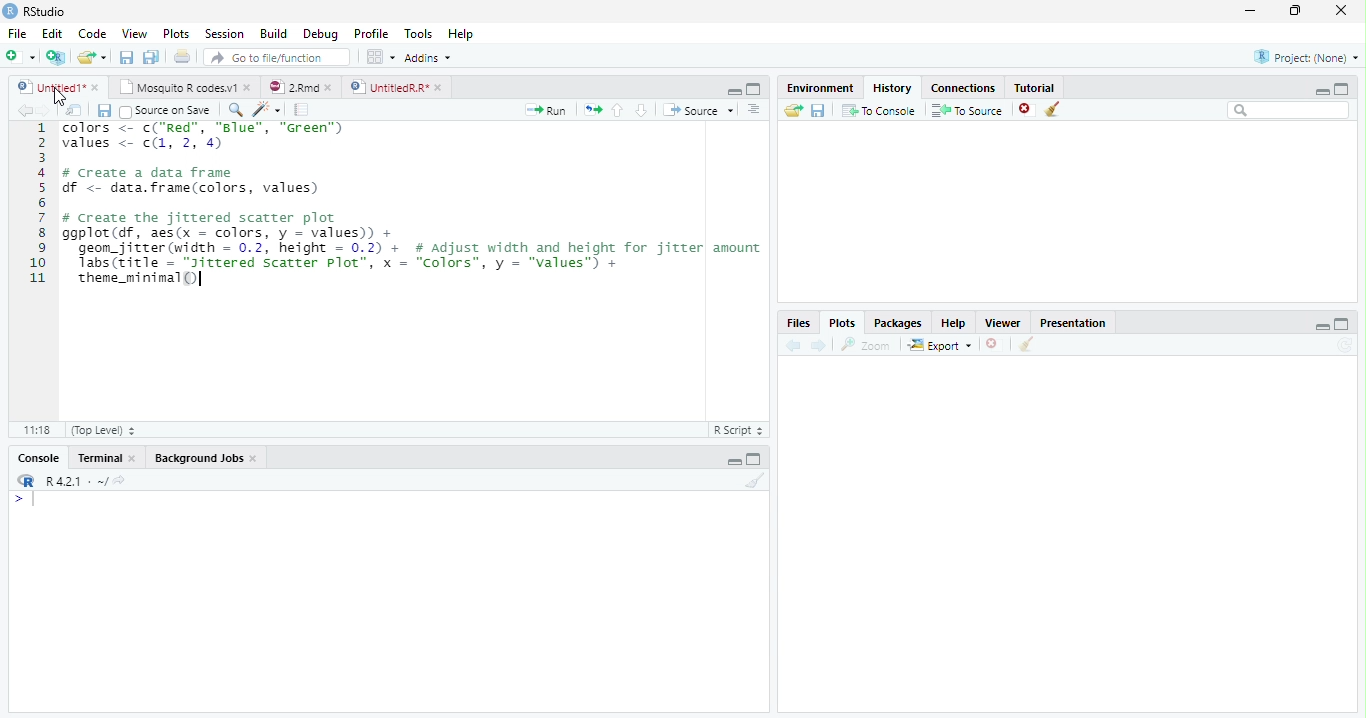 The width and height of the screenshot is (1366, 718). What do you see at coordinates (954, 323) in the screenshot?
I see `Help` at bounding box center [954, 323].